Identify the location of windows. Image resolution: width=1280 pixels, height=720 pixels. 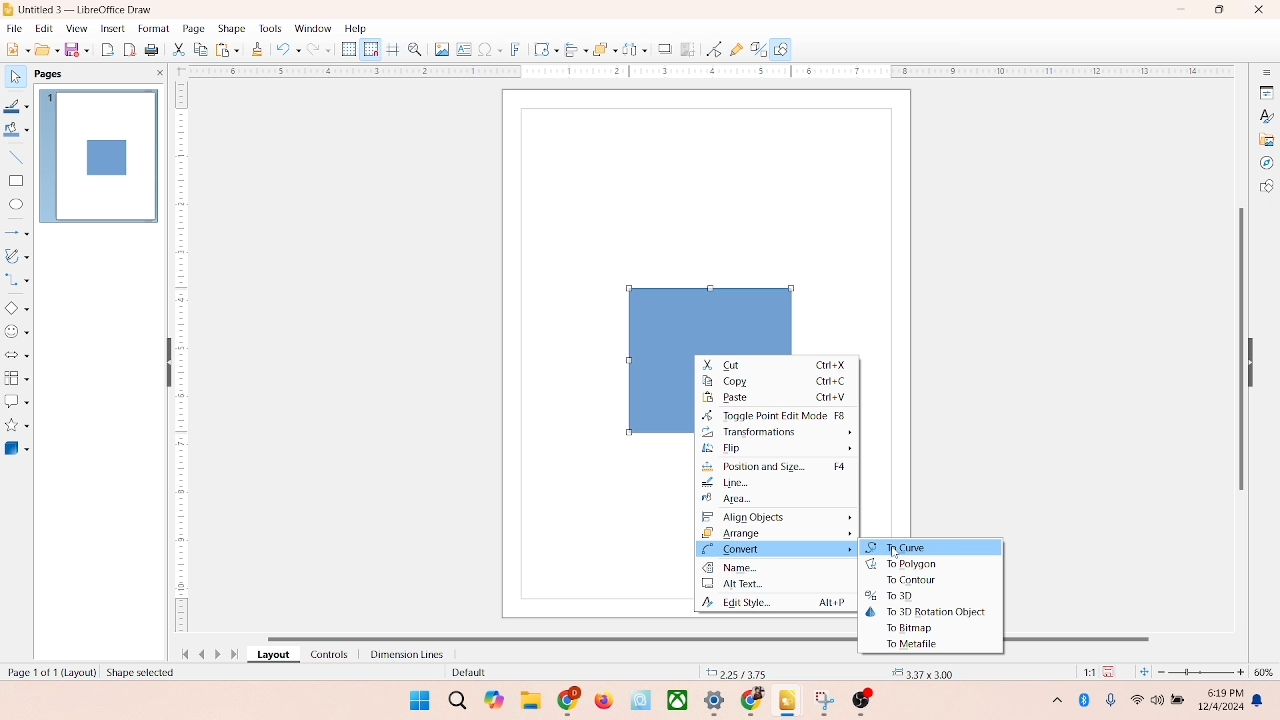
(417, 700).